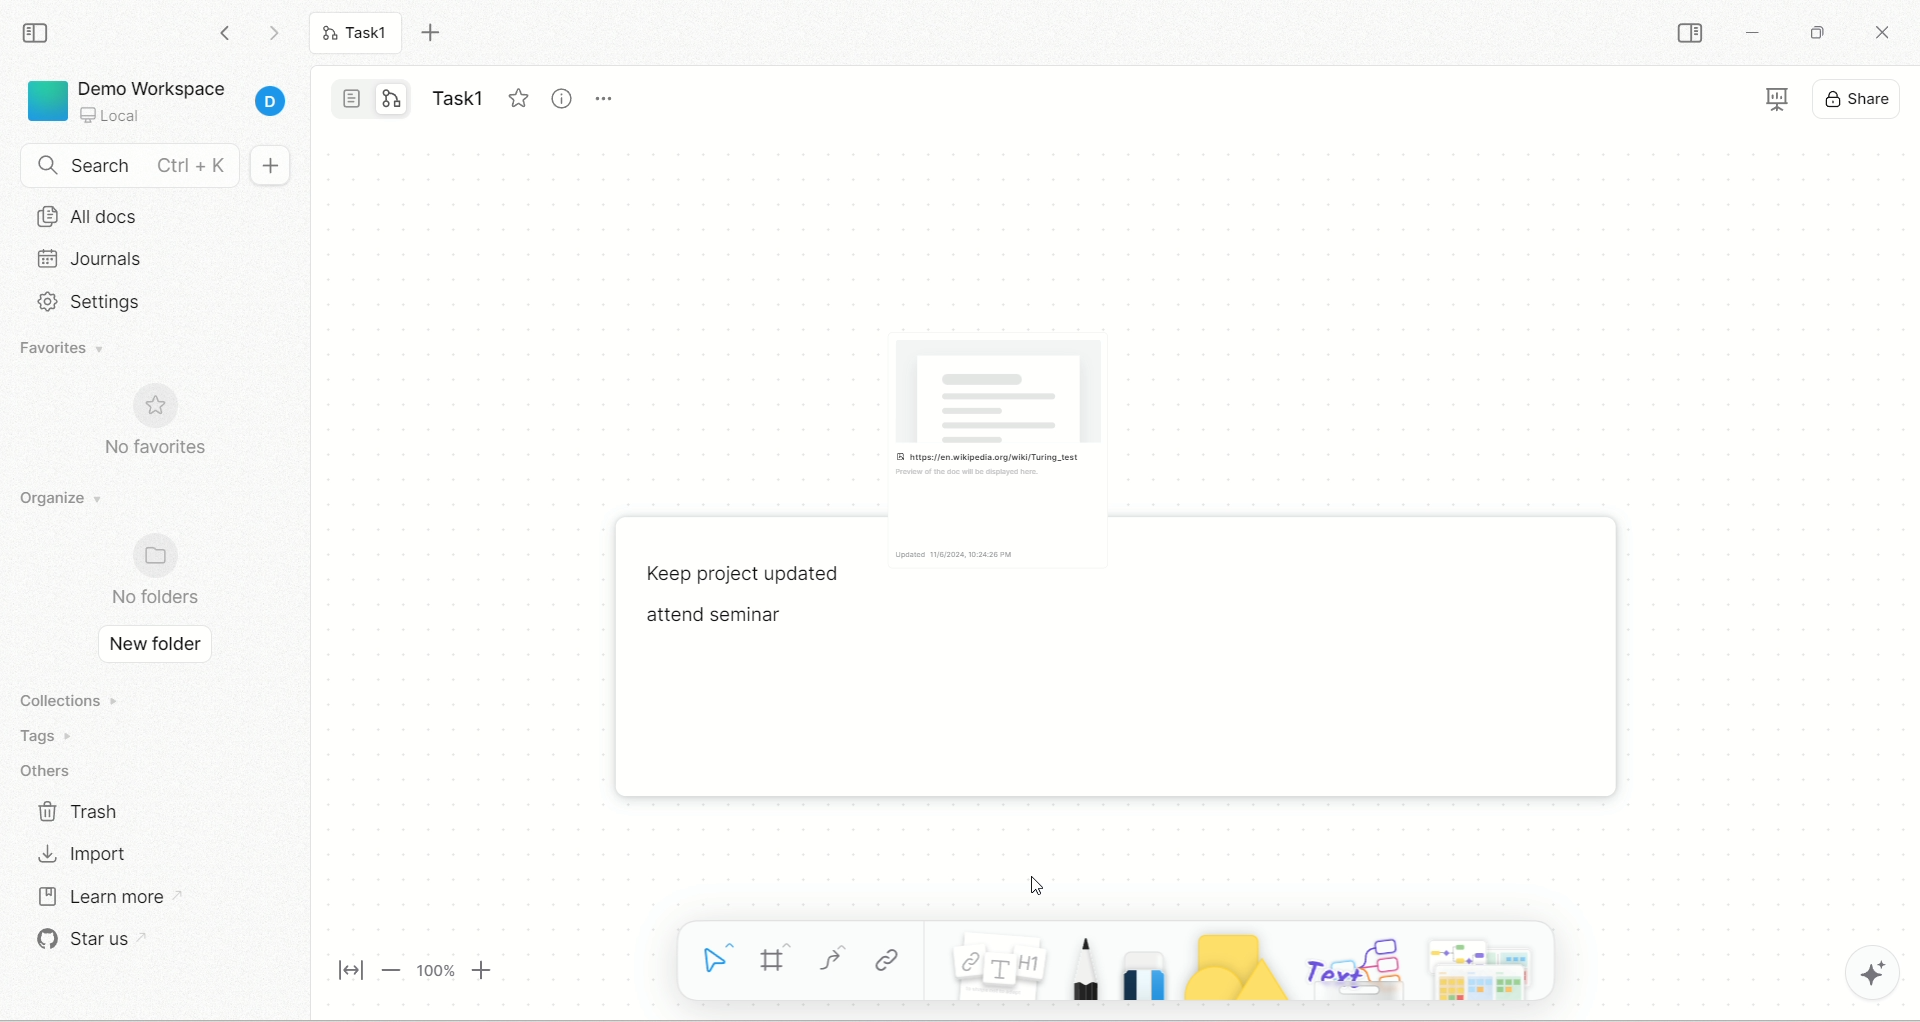 This screenshot has height=1022, width=1920. I want to click on page zoom, so click(409, 970).